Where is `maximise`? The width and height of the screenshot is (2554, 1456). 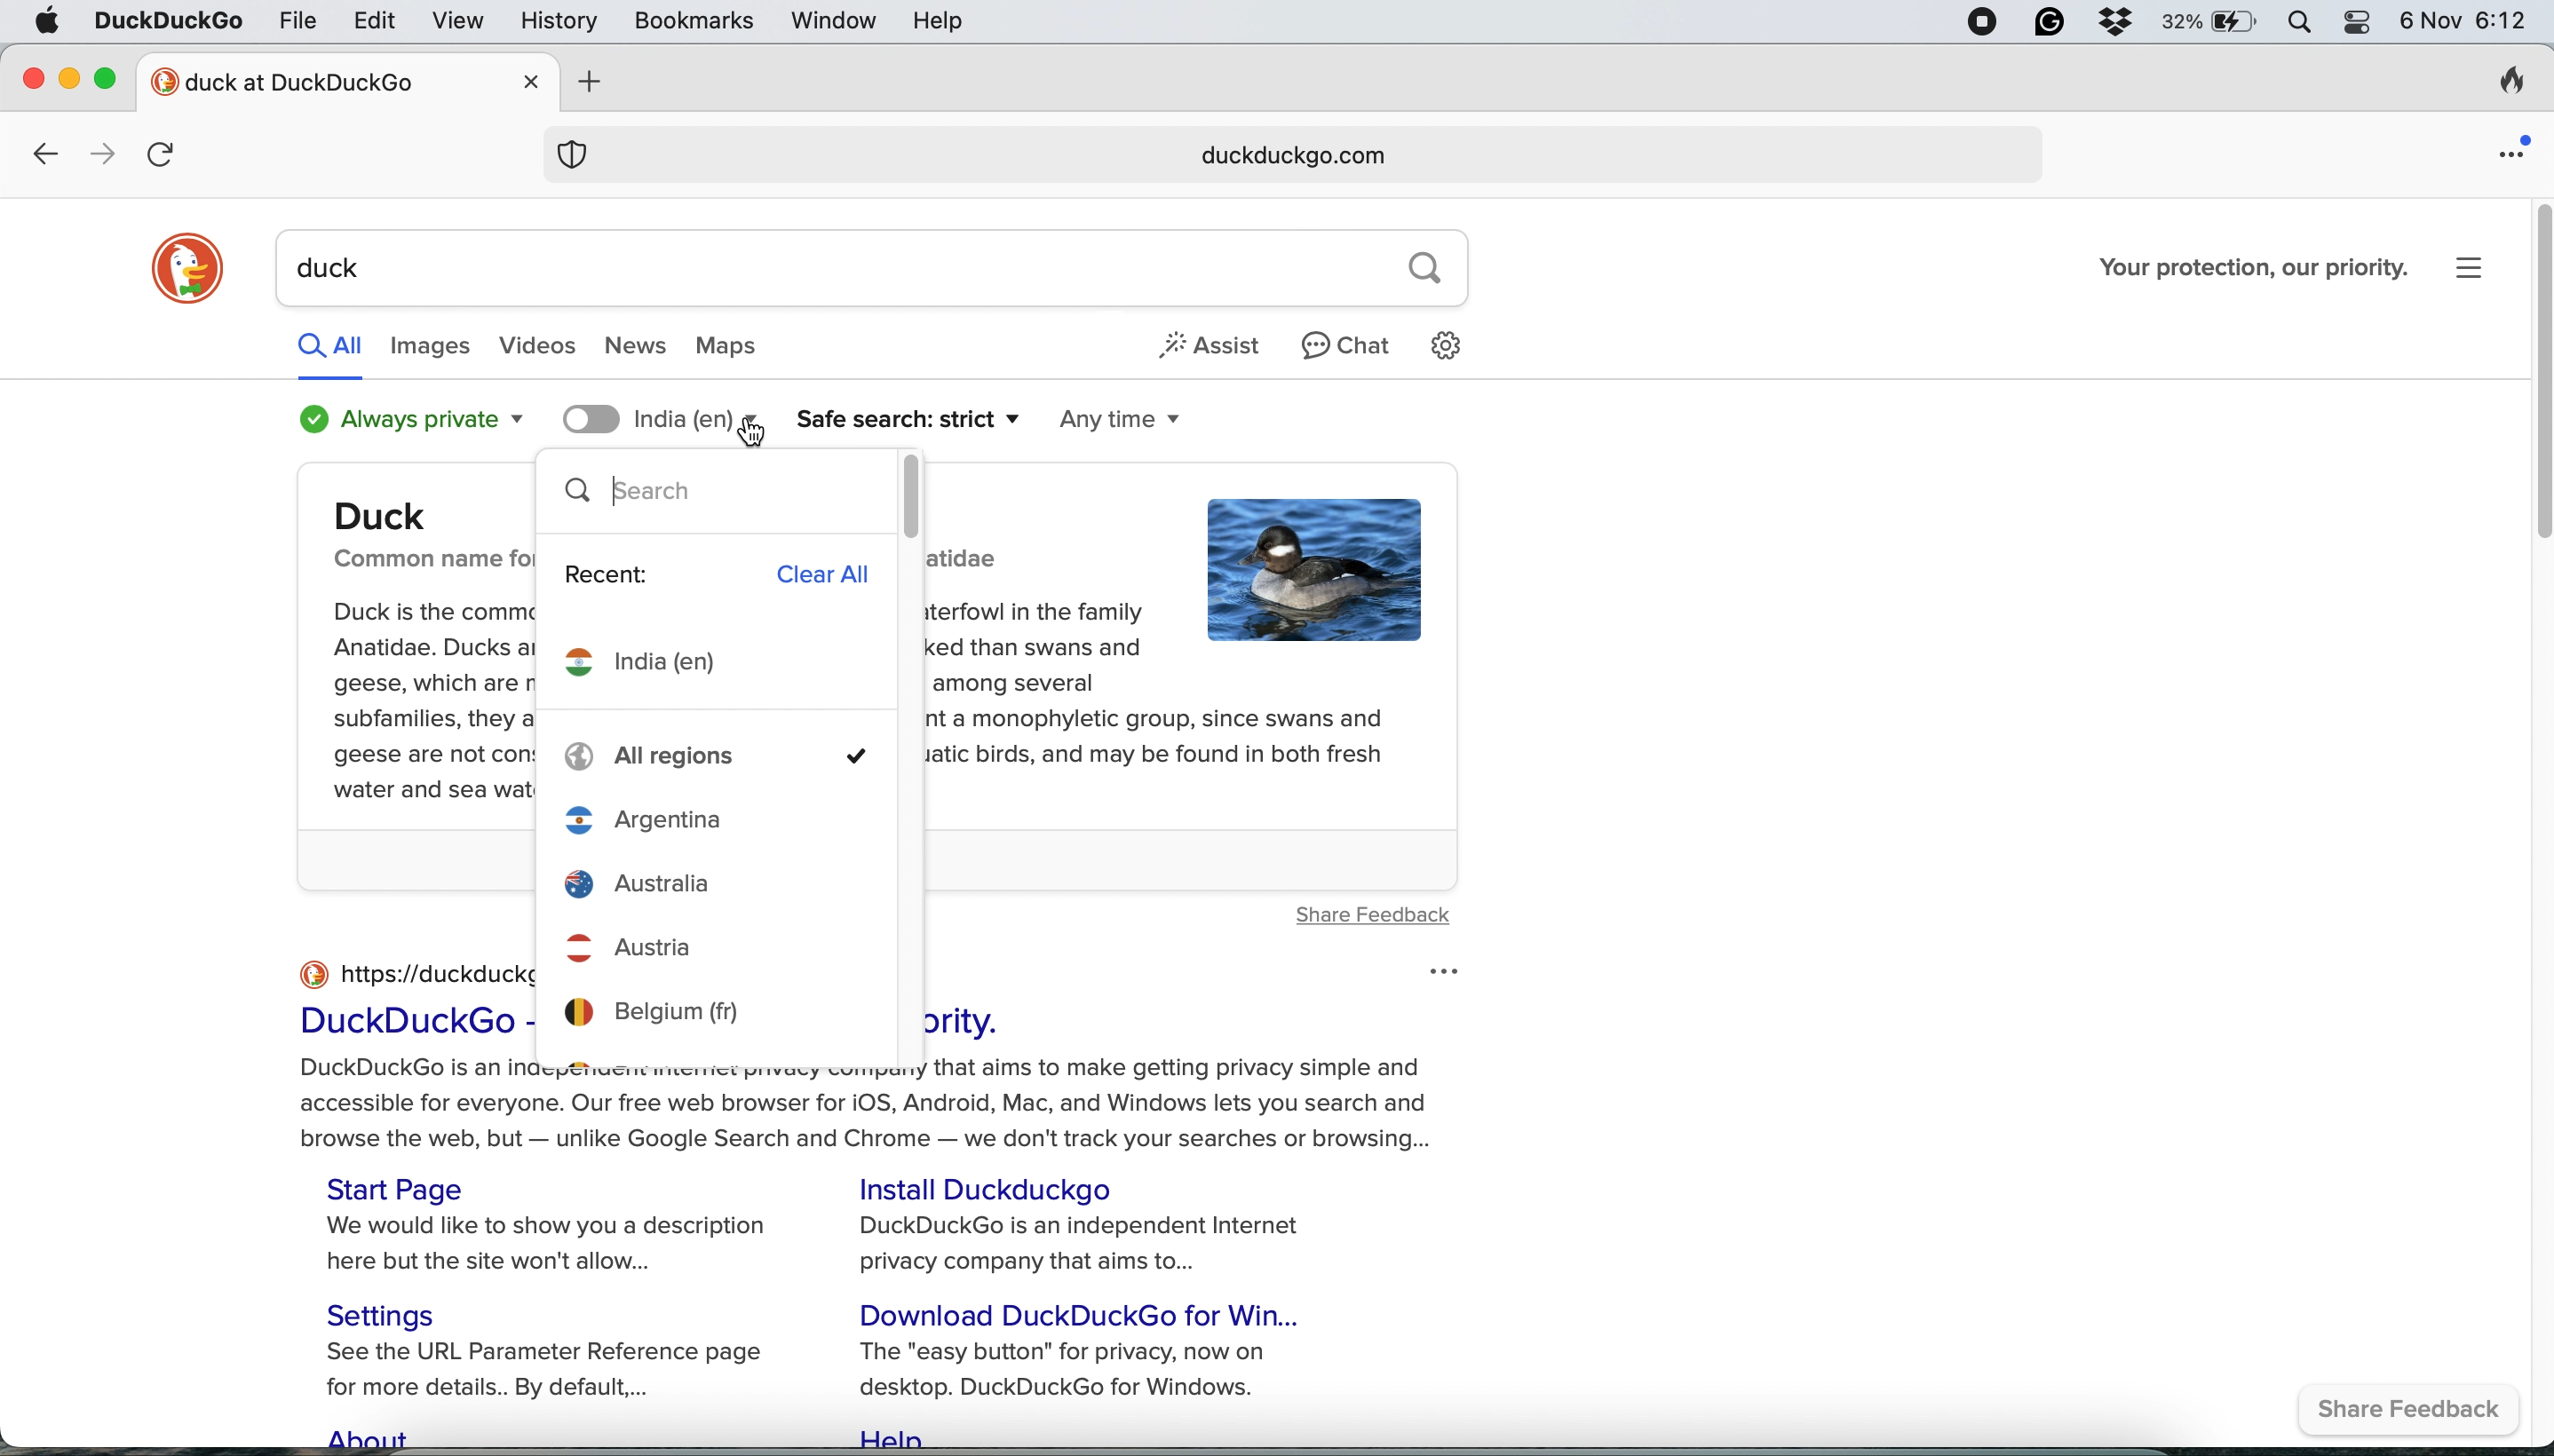 maximise is located at coordinates (115, 78).